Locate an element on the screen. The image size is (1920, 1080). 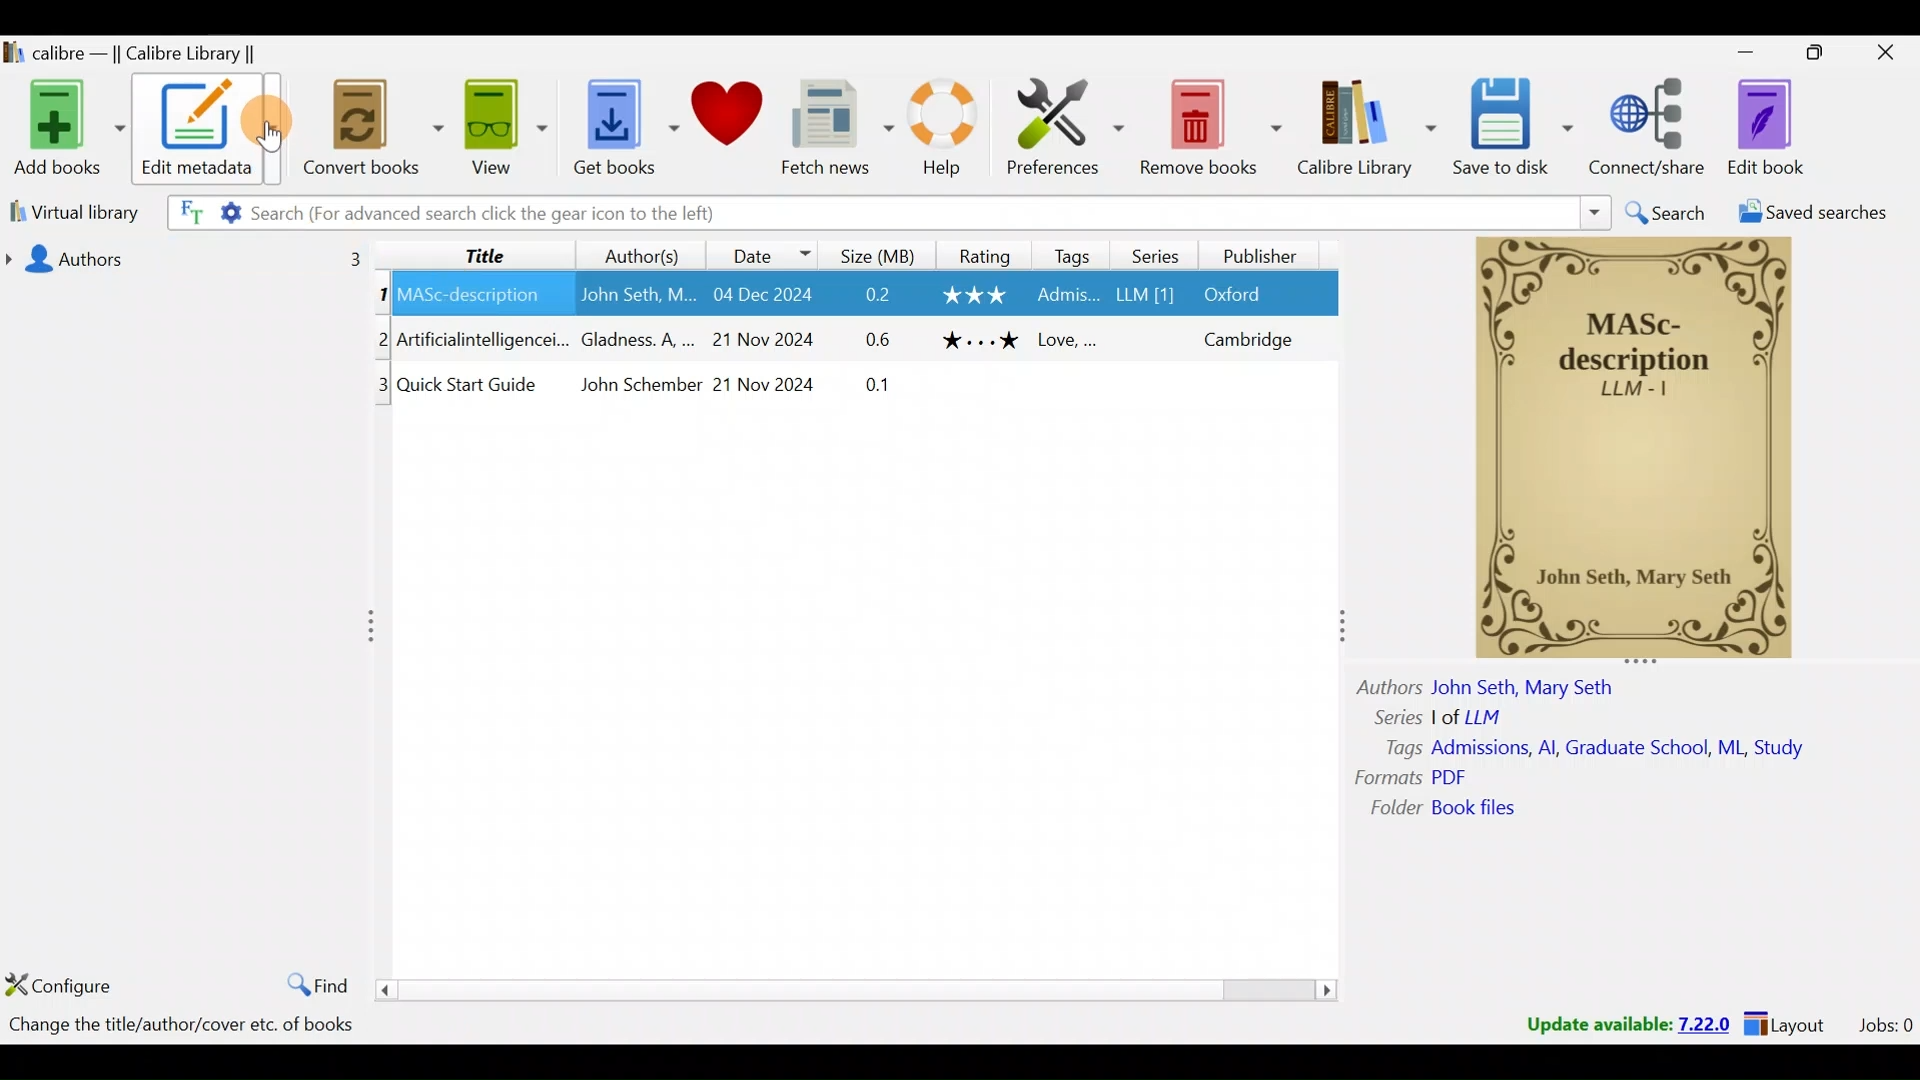
 is located at coordinates (381, 340).